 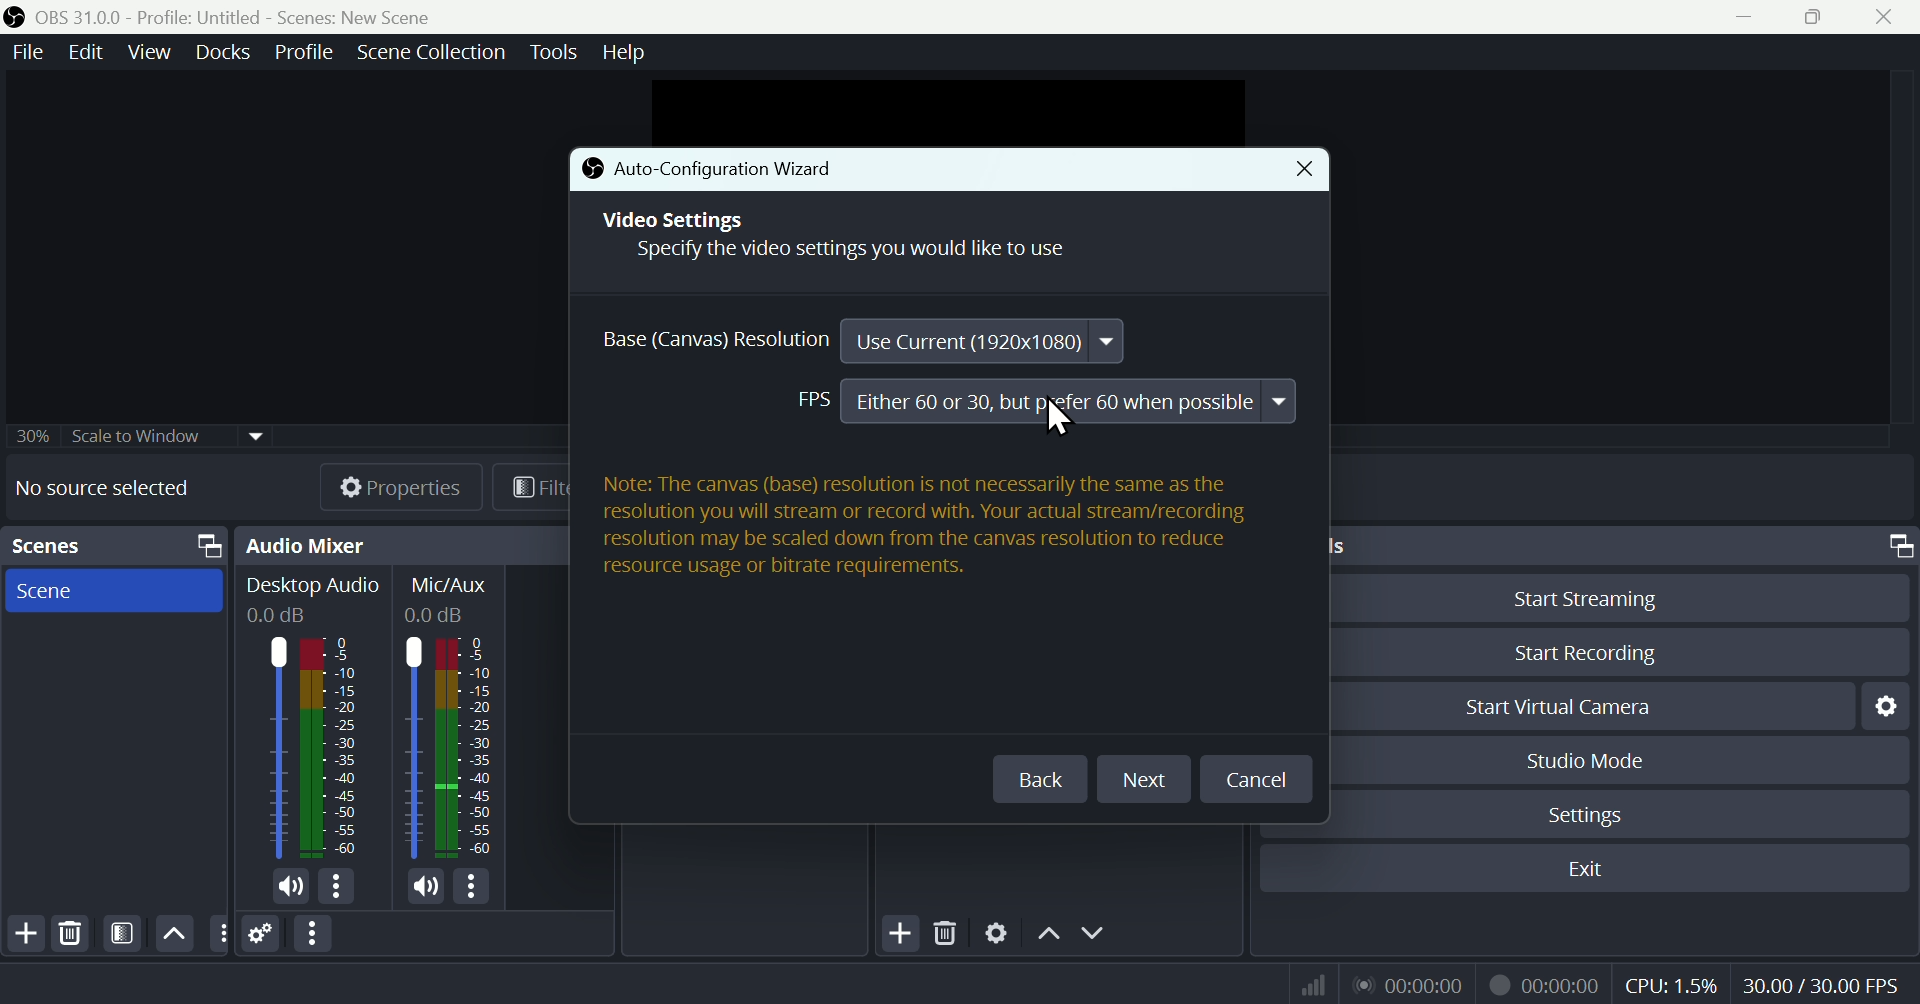 I want to click on Scene, so click(x=113, y=590).